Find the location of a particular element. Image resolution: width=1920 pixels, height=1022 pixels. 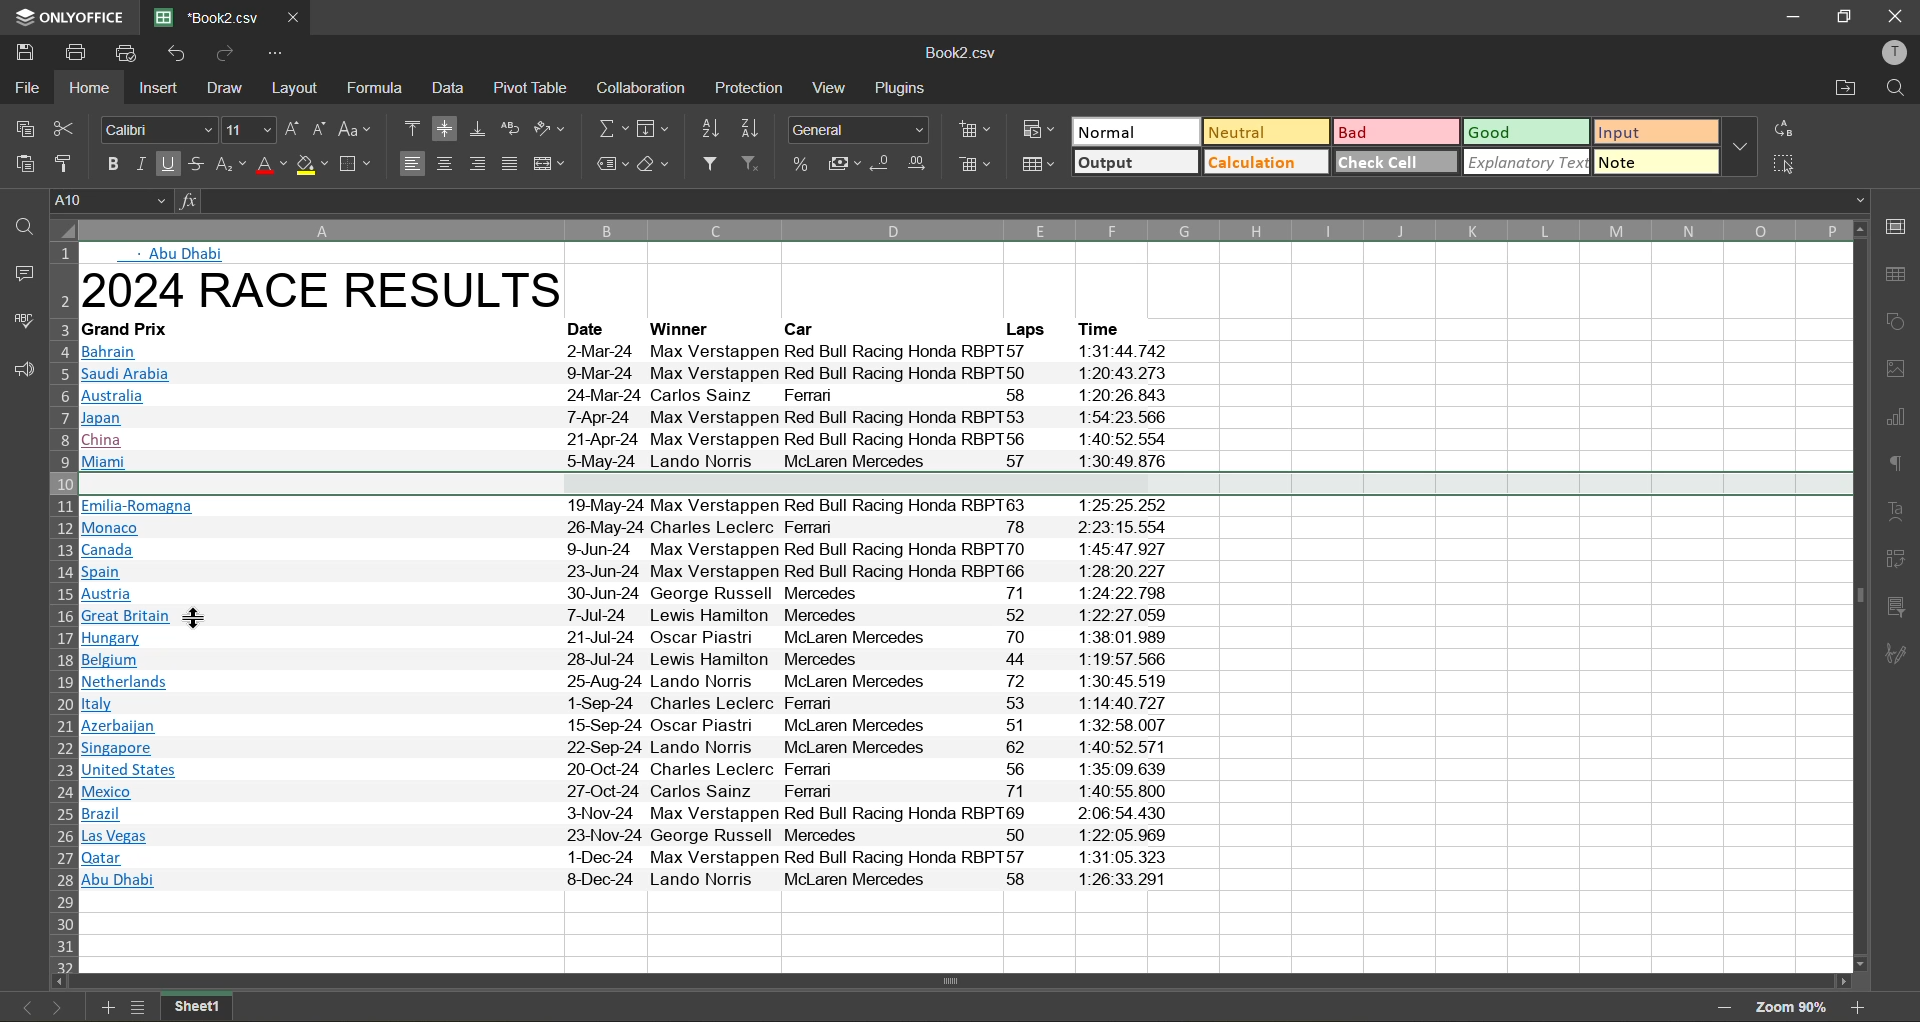

file name: Book2.csv is located at coordinates (967, 53).